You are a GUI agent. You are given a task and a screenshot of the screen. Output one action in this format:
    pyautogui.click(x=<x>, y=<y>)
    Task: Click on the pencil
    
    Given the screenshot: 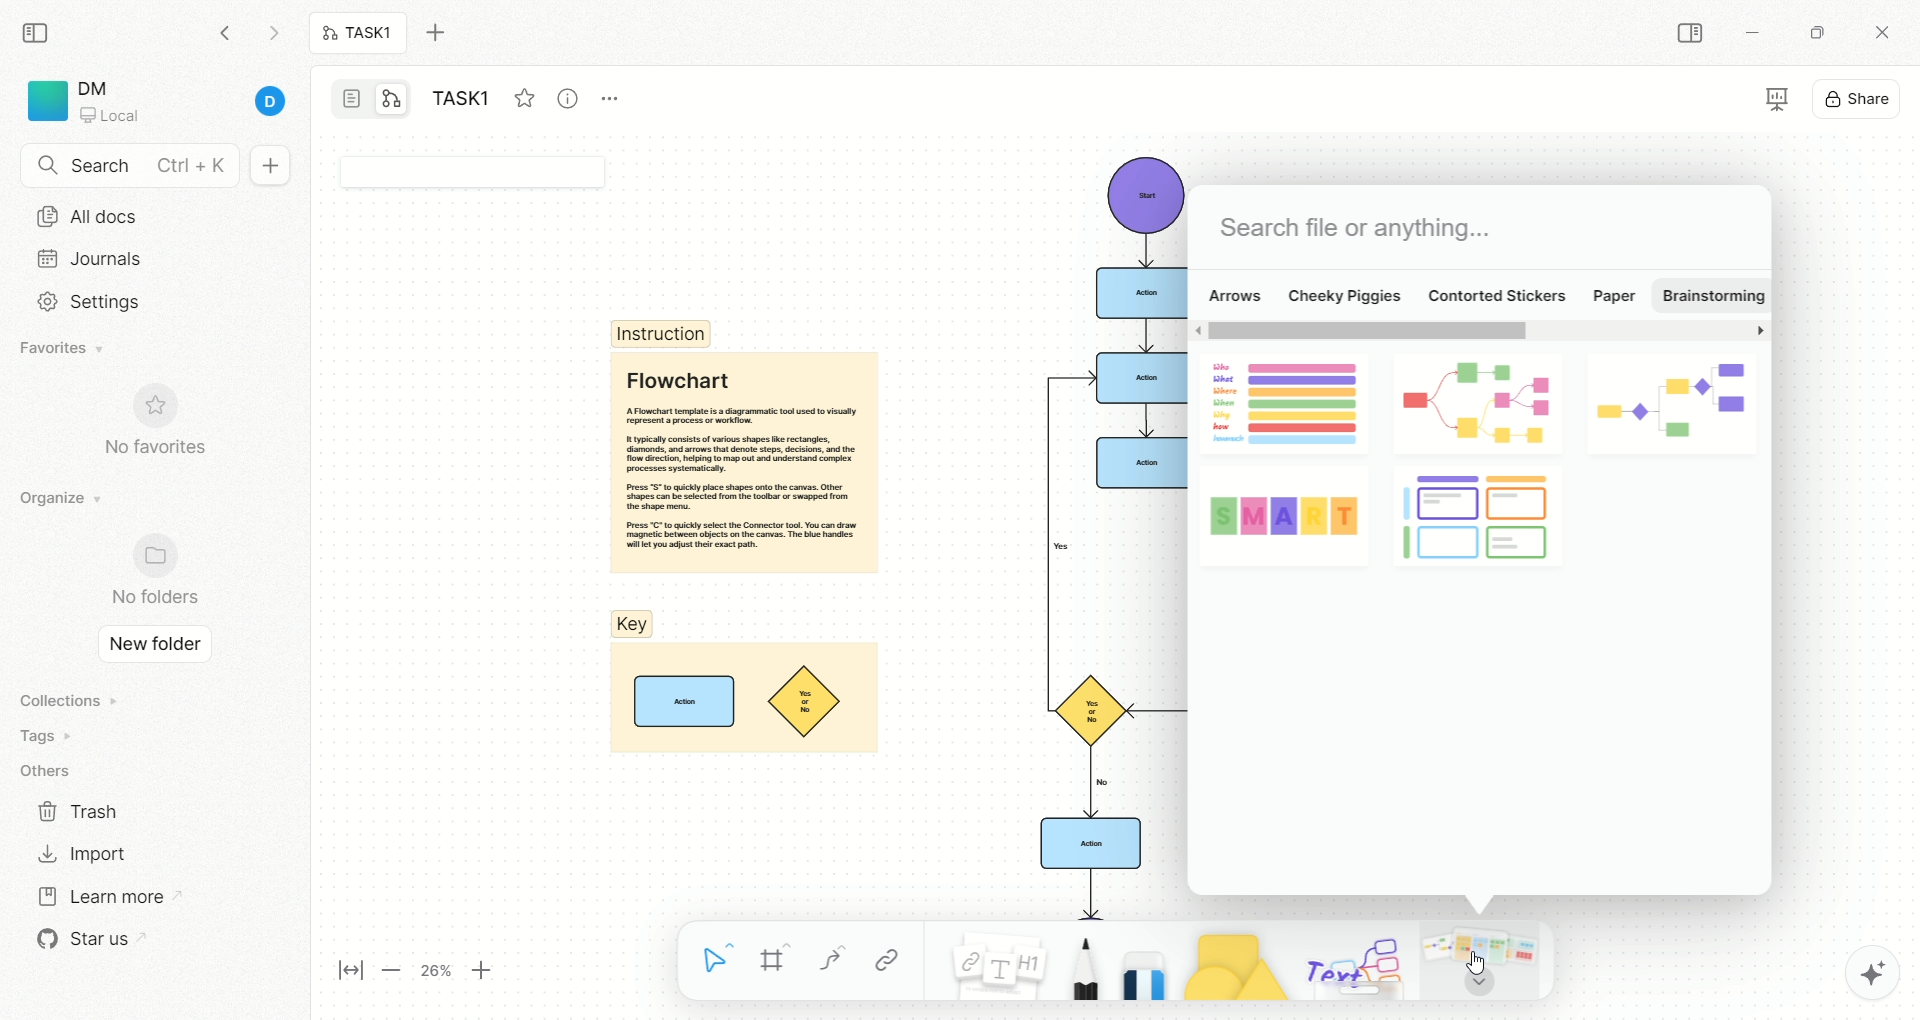 What is the action you would take?
    pyautogui.click(x=1079, y=963)
    